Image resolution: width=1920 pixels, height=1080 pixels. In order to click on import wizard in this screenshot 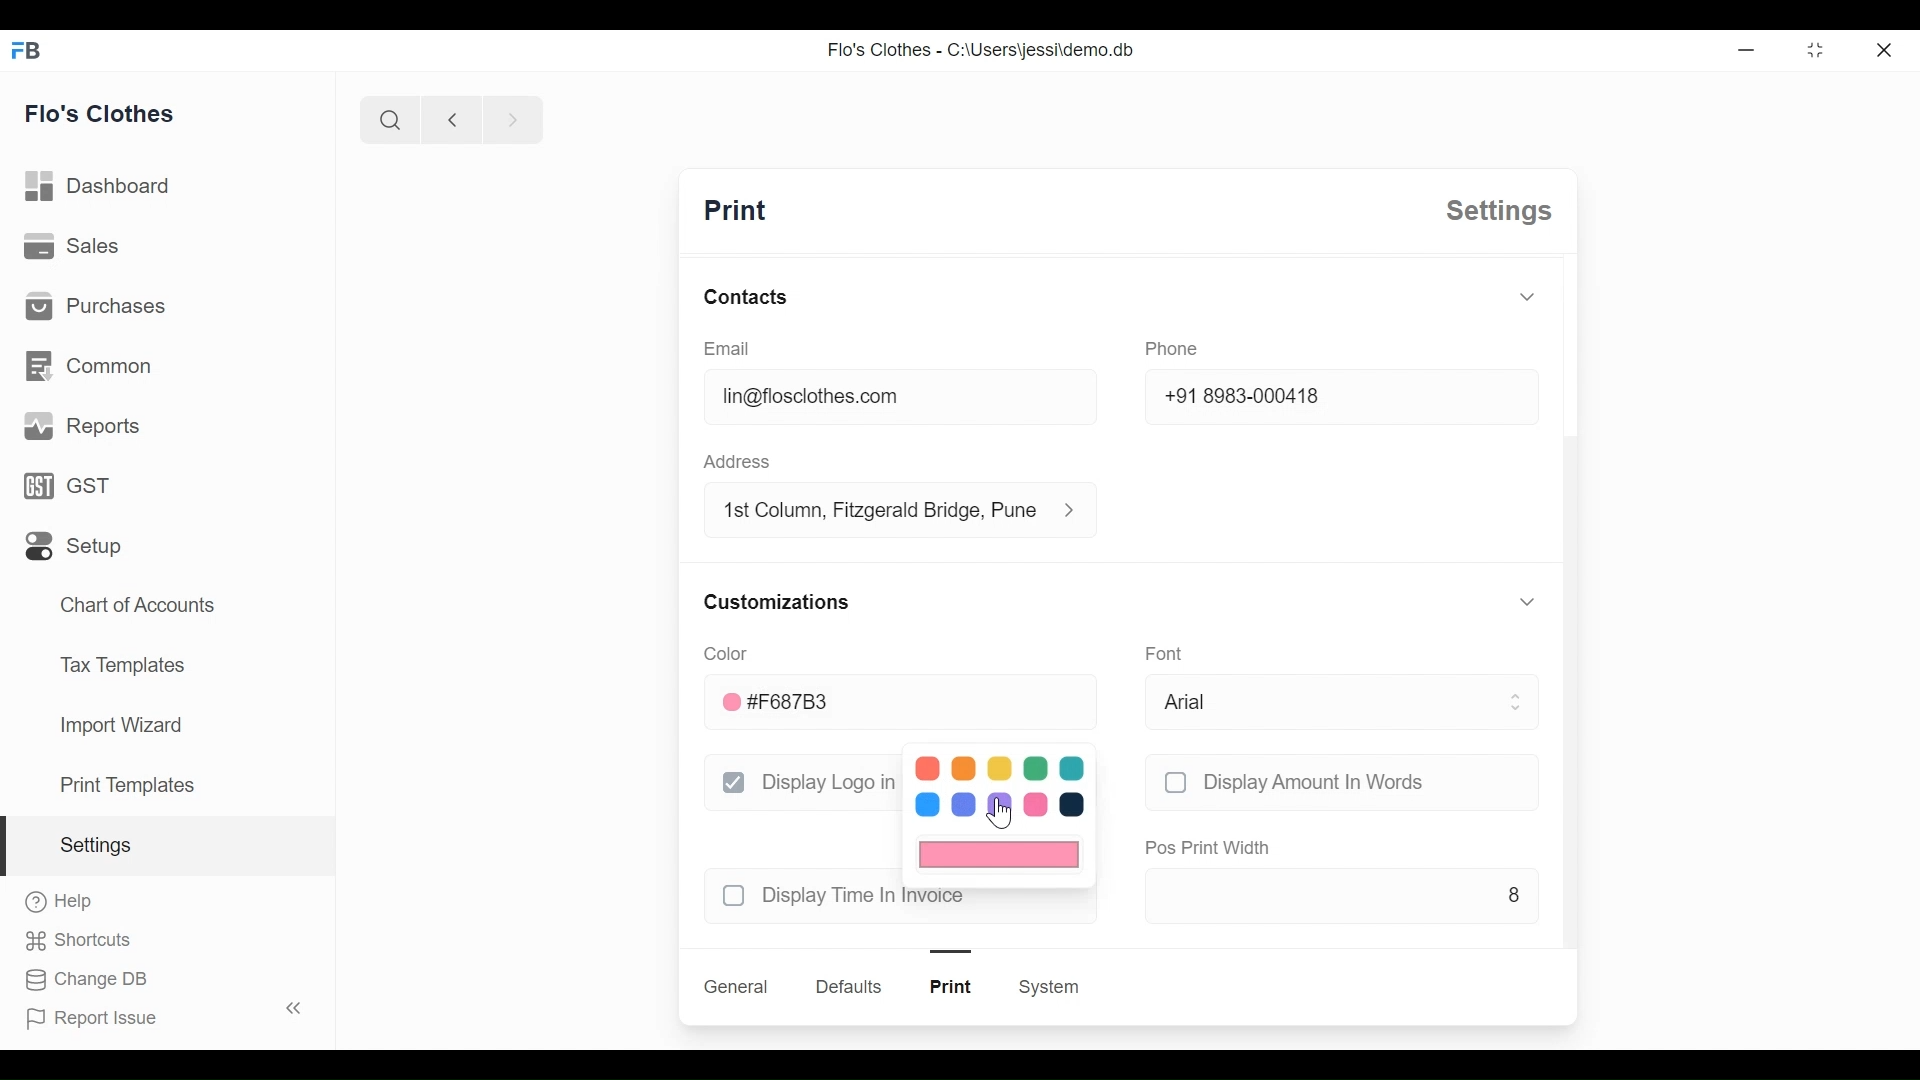, I will do `click(120, 725)`.